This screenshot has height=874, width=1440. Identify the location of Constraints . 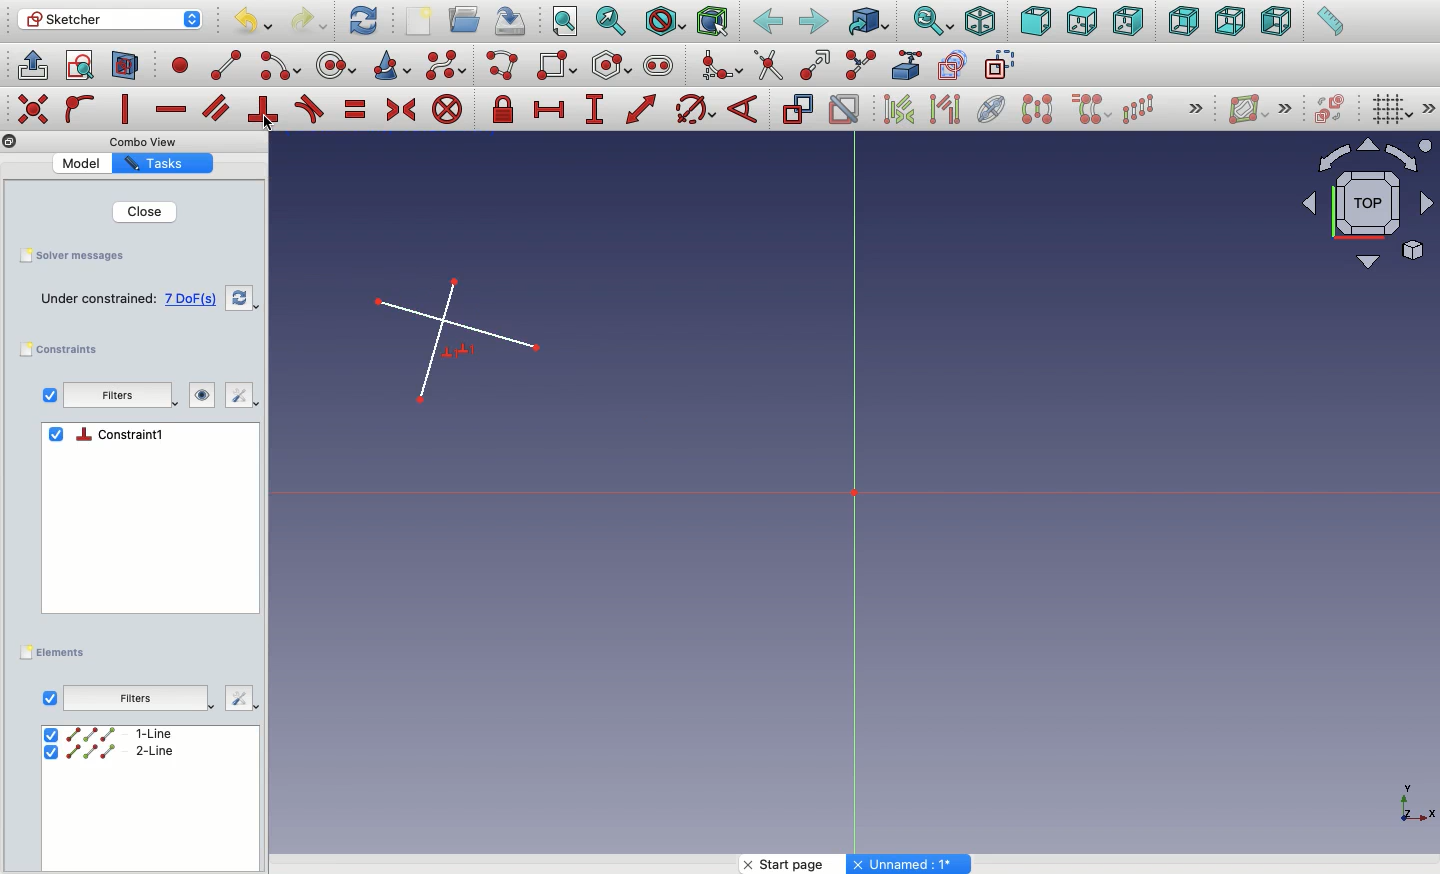
(105, 436).